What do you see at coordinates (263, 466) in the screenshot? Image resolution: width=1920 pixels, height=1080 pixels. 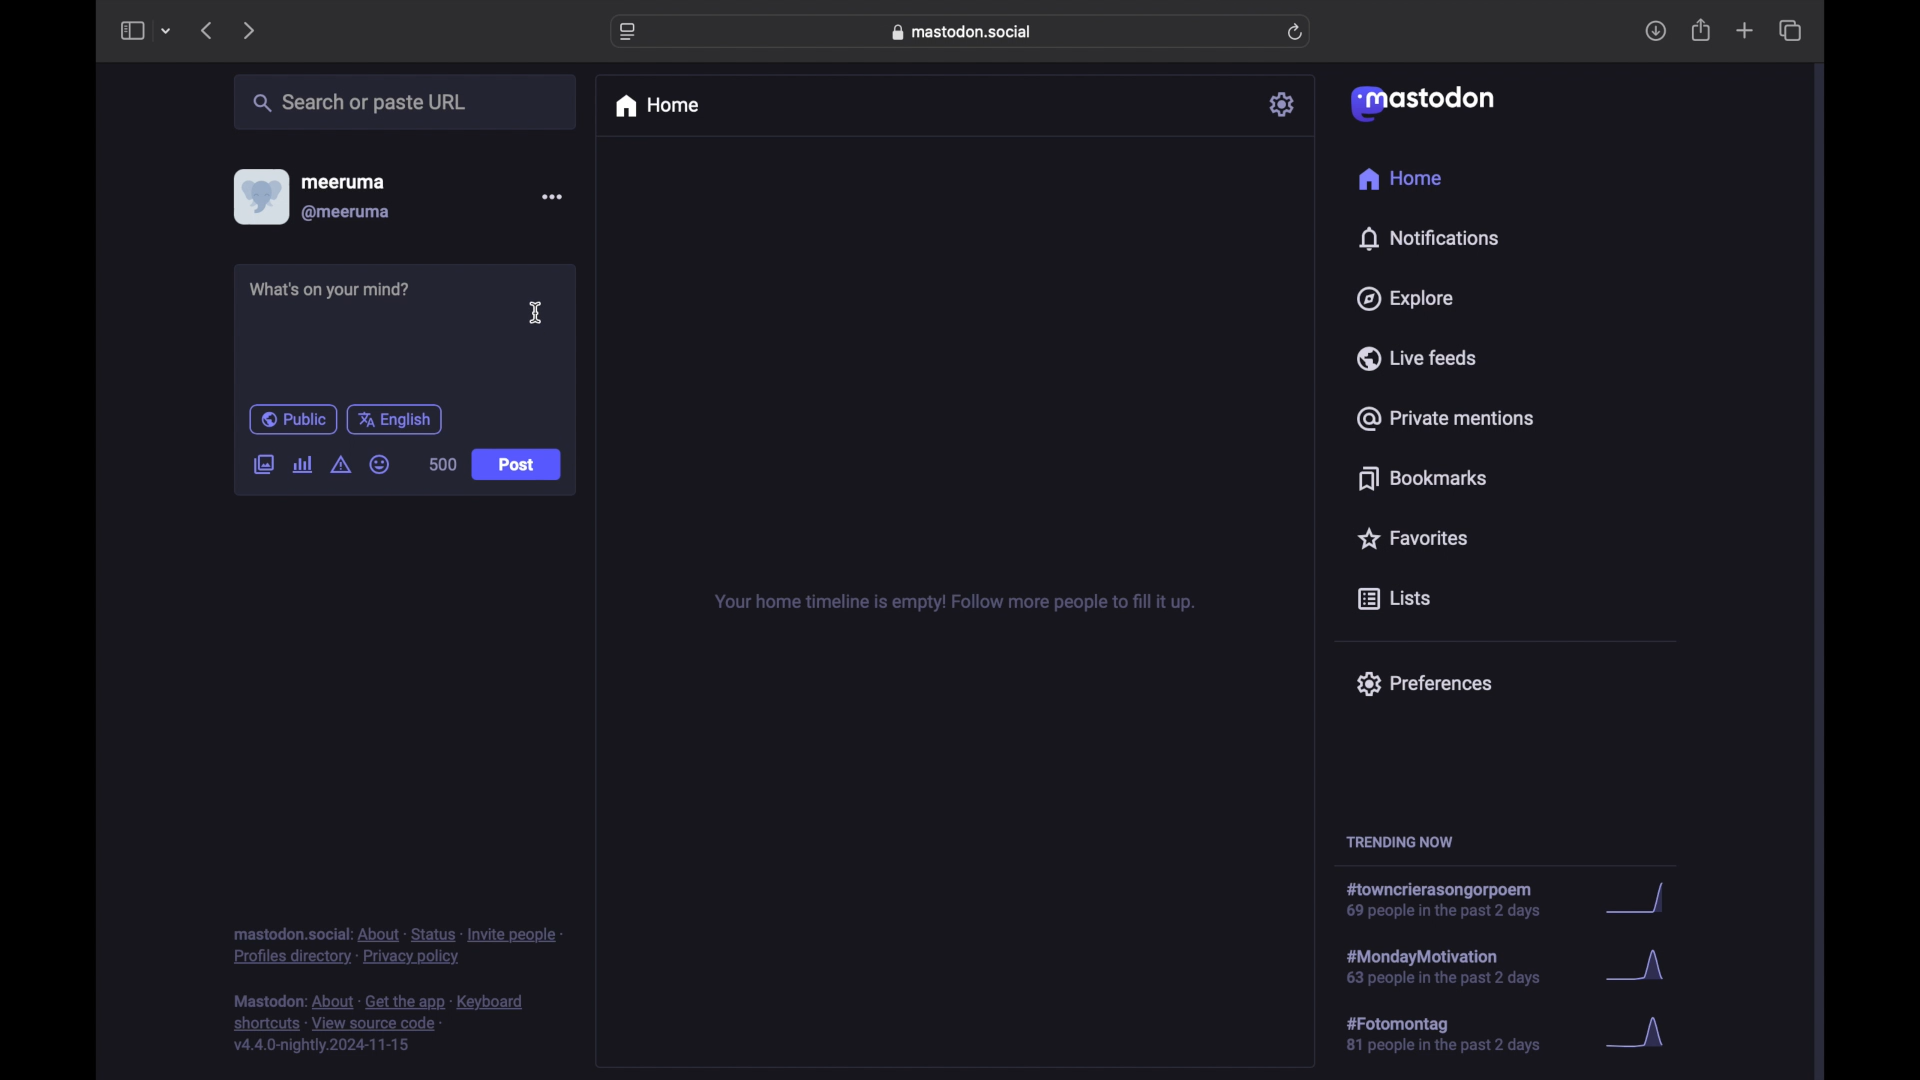 I see `add image` at bounding box center [263, 466].